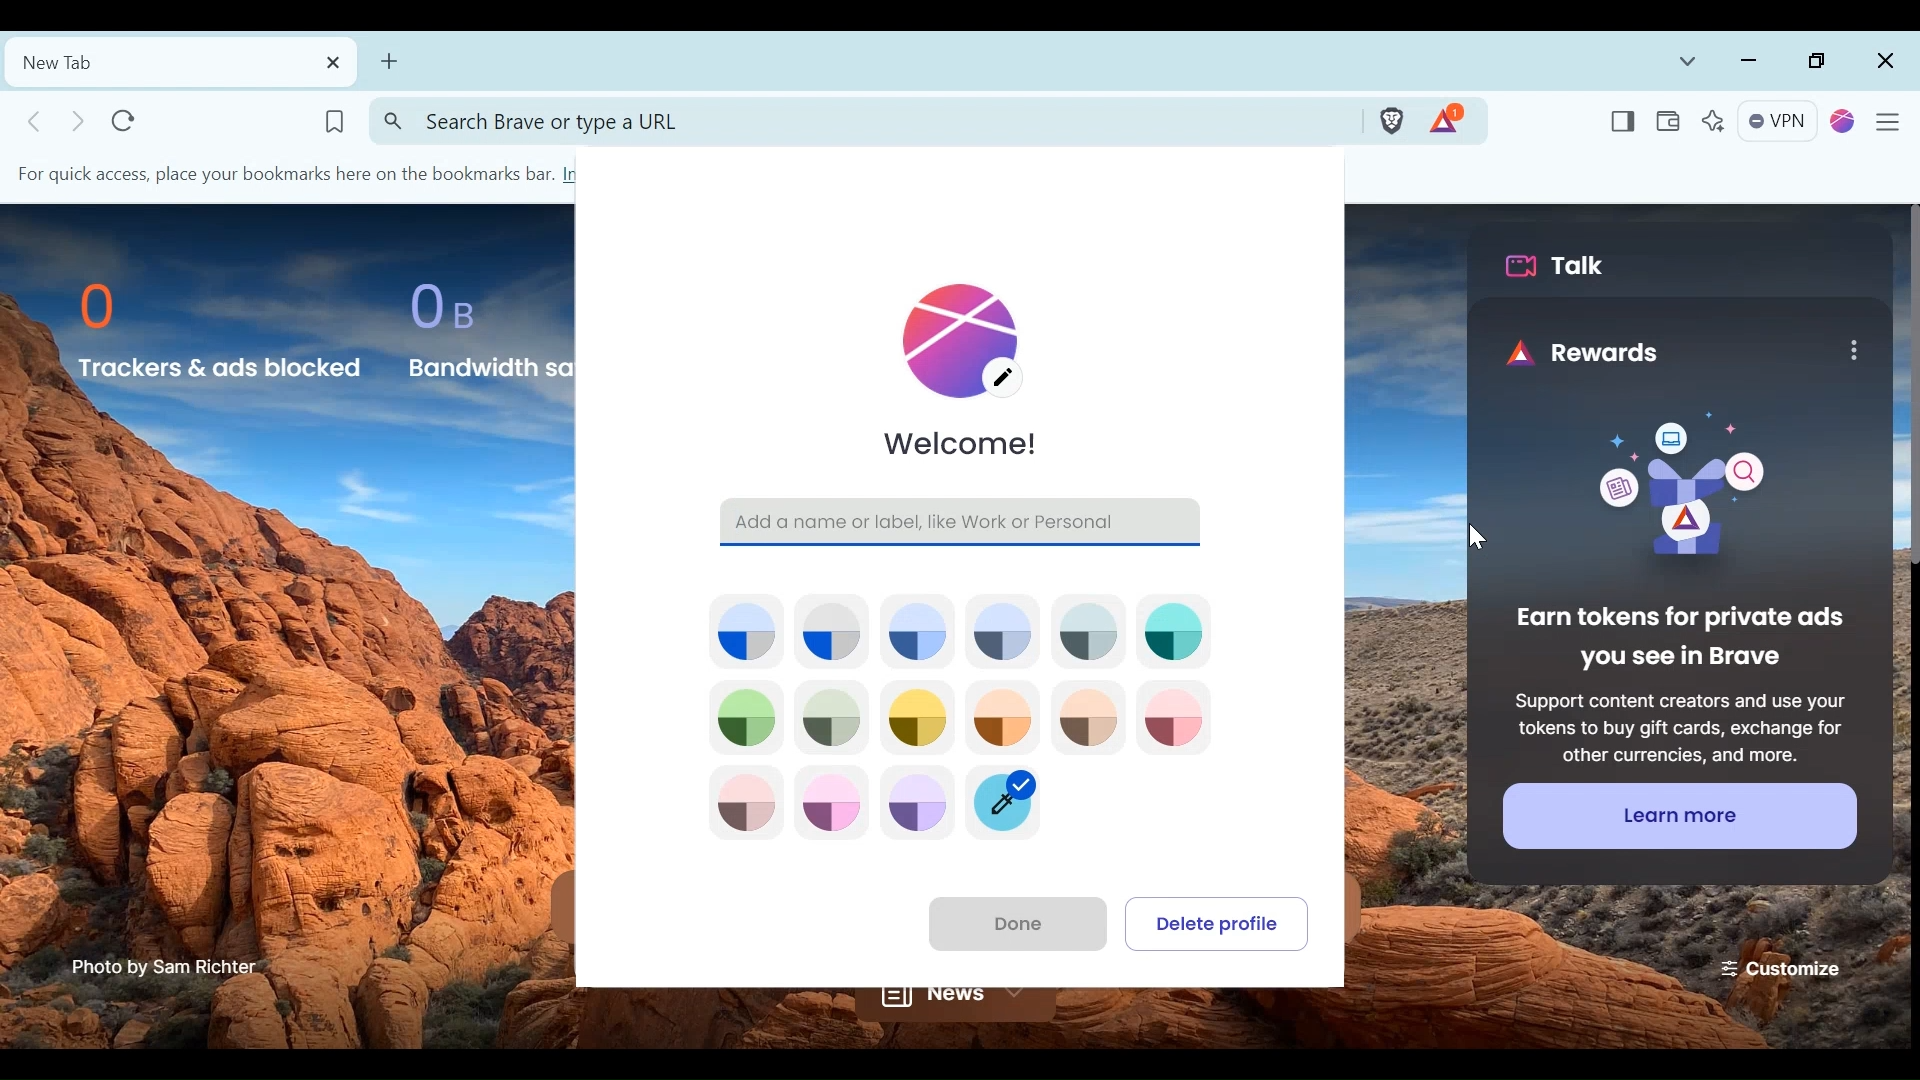 This screenshot has width=1920, height=1080. Describe the element at coordinates (1852, 350) in the screenshot. I see `` at that location.